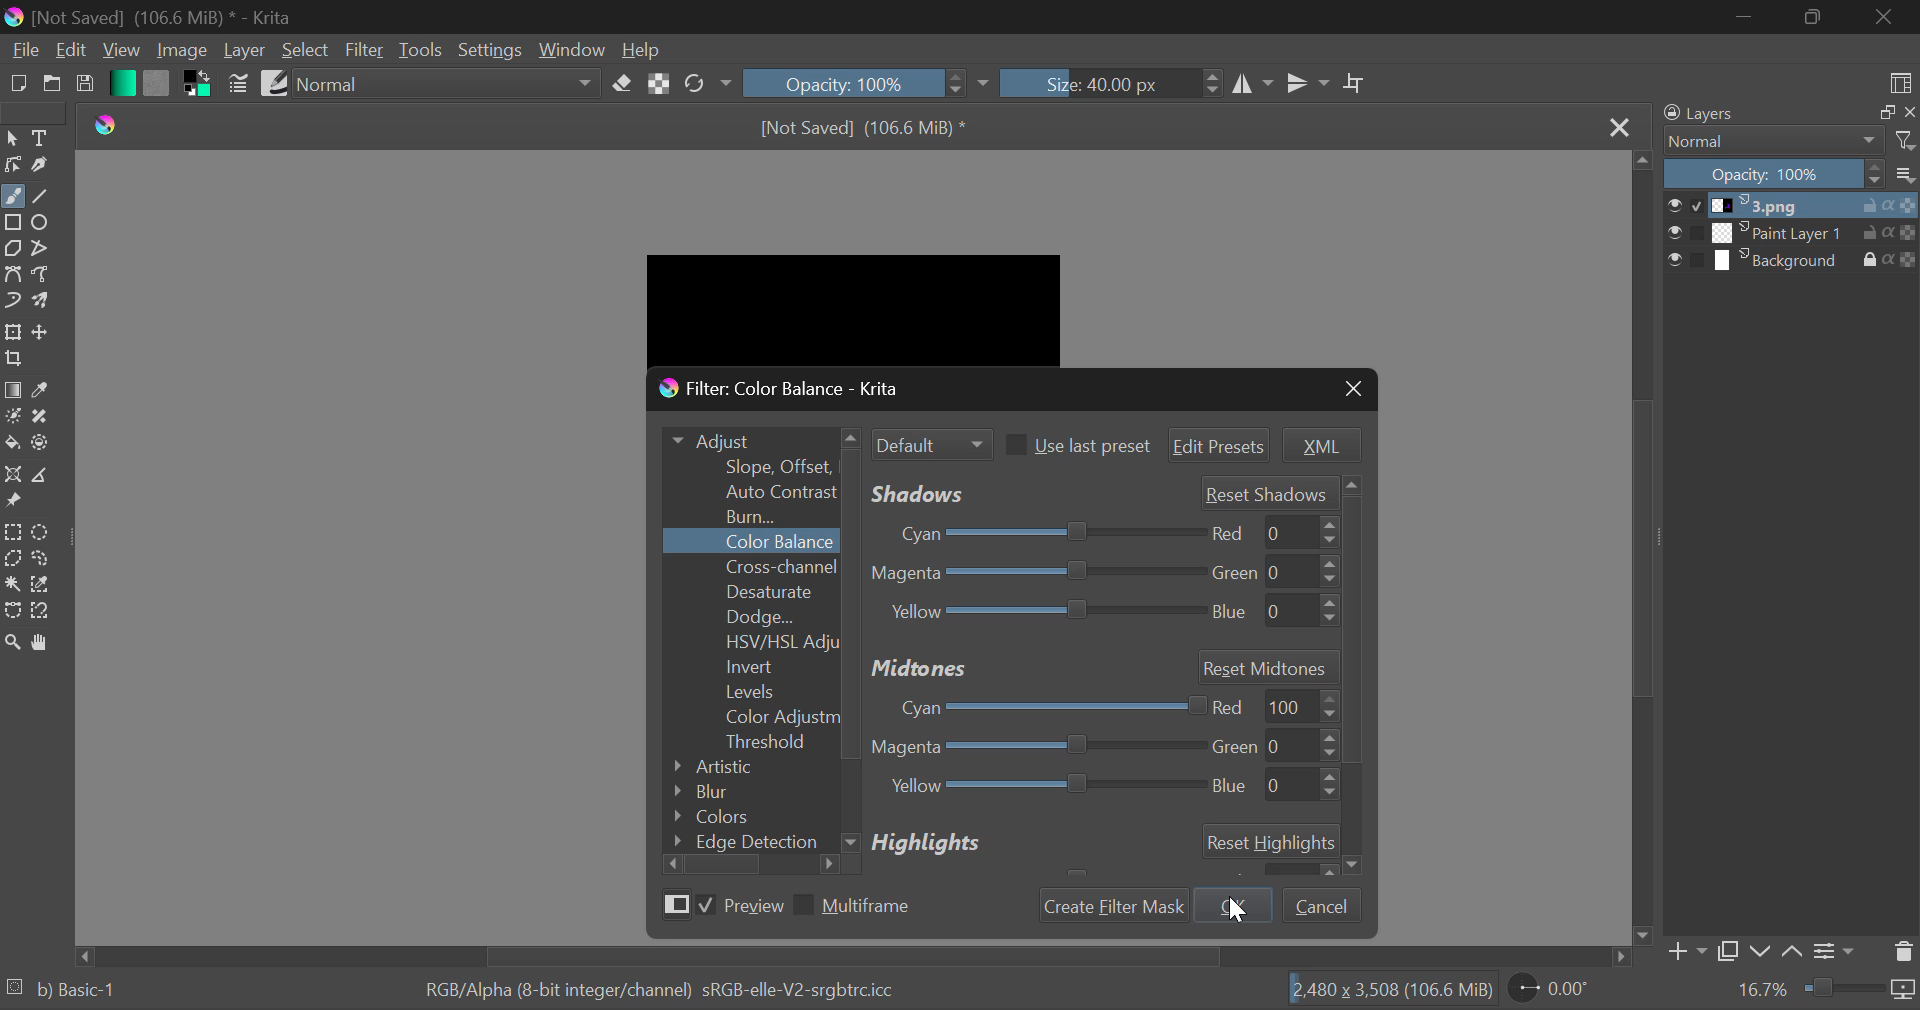  I want to click on Select, so click(308, 50).